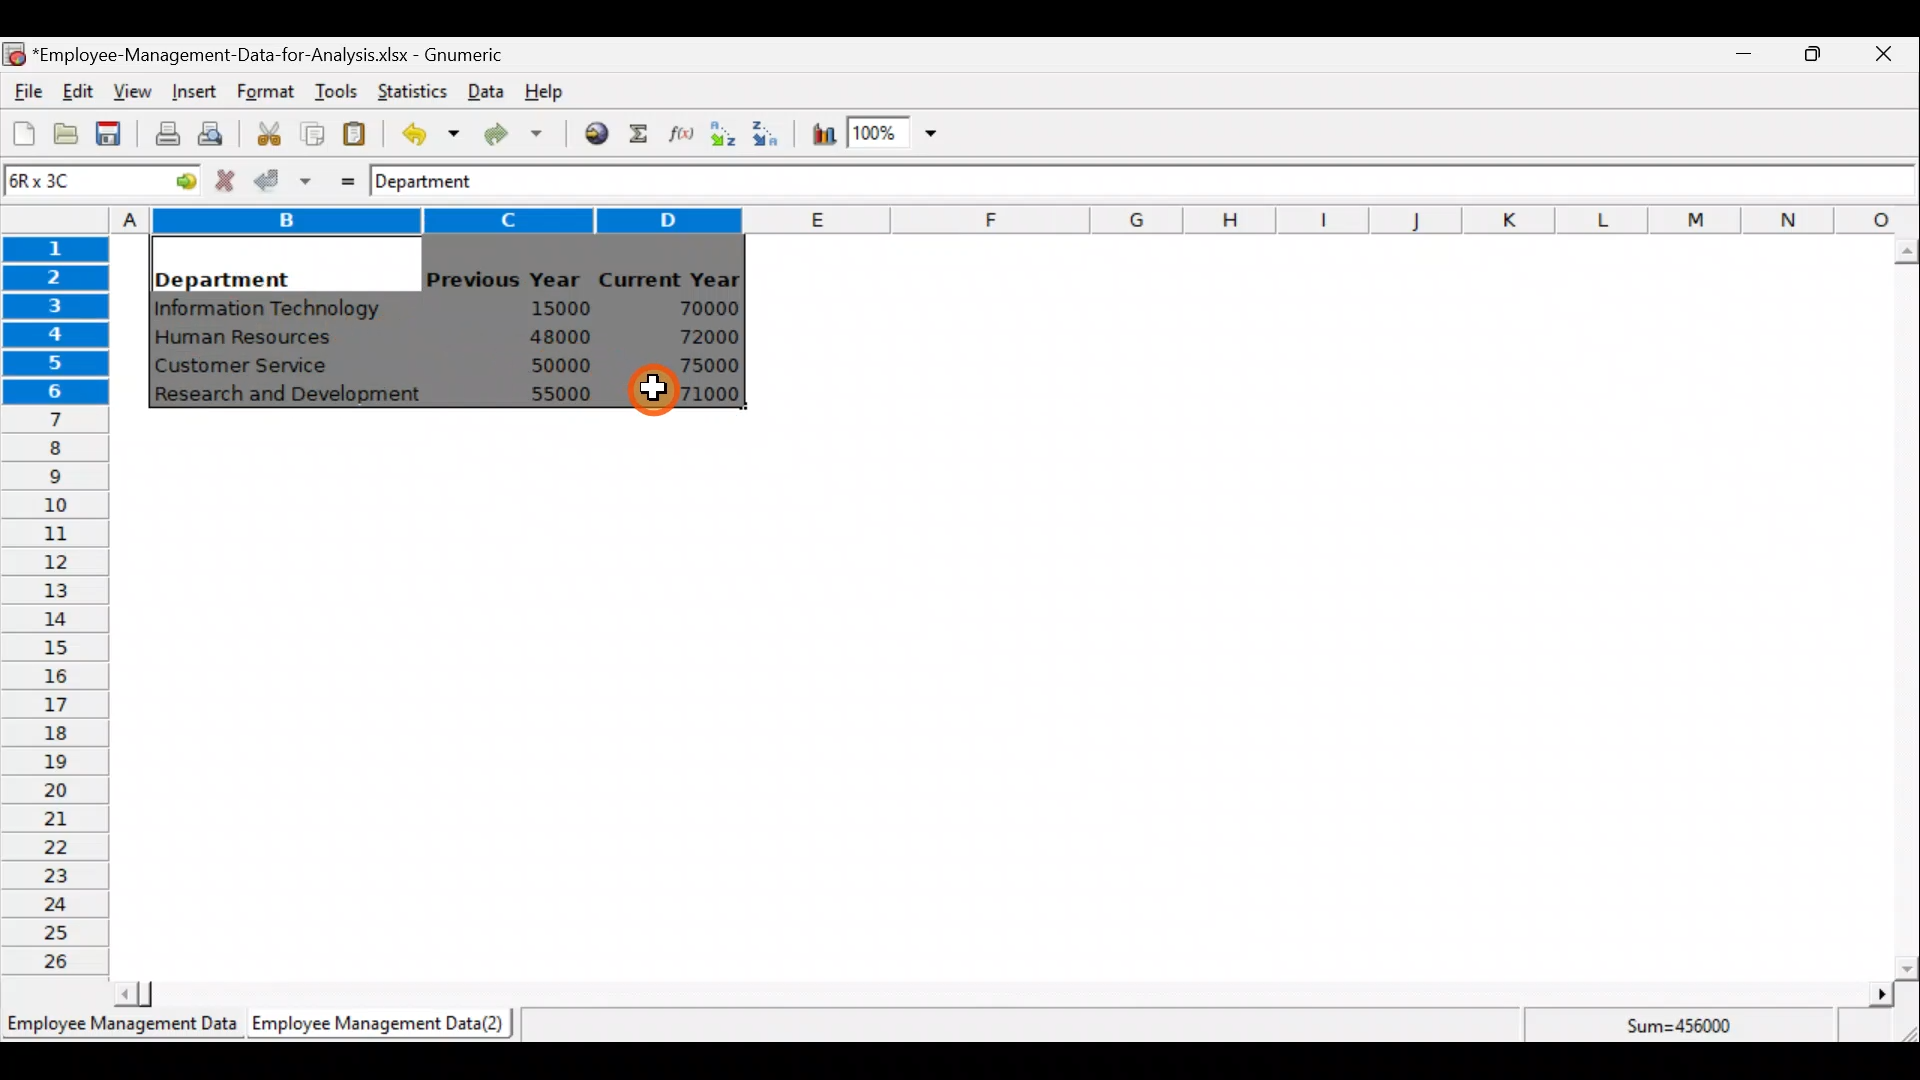  Describe the element at coordinates (486, 91) in the screenshot. I see `Data` at that location.